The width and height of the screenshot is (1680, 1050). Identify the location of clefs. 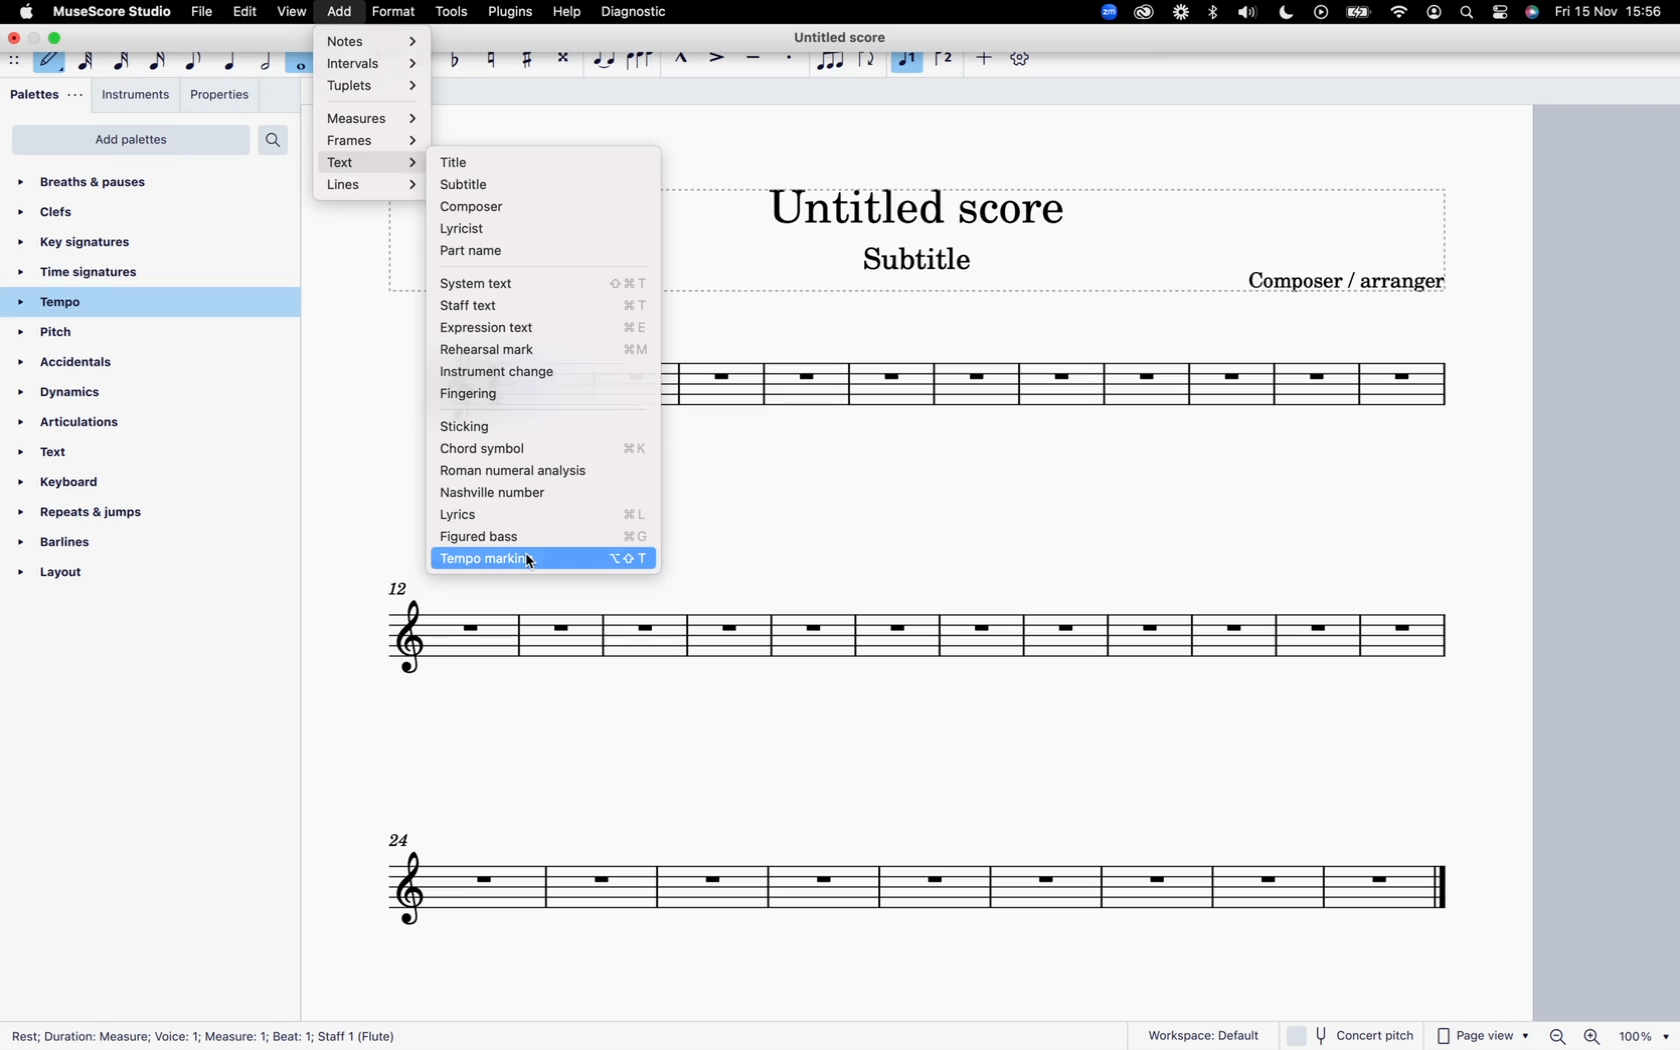
(135, 216).